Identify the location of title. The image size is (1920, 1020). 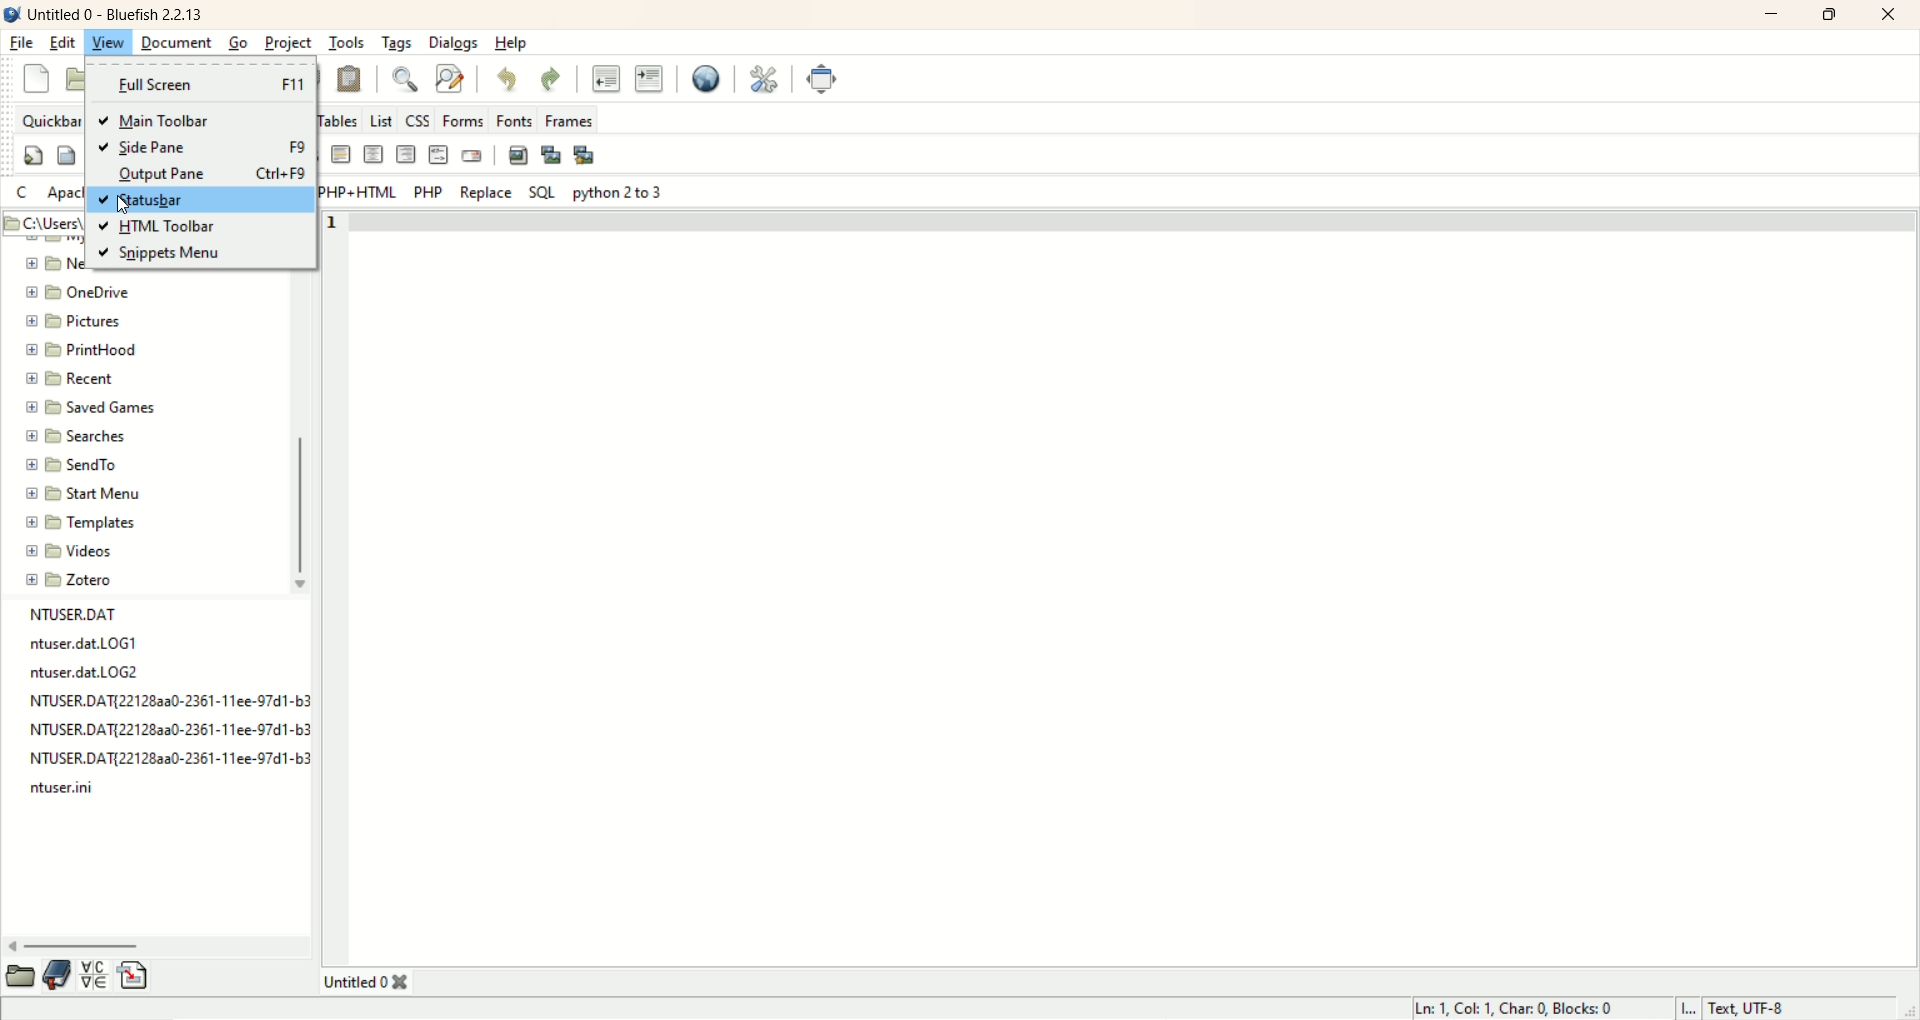
(369, 983).